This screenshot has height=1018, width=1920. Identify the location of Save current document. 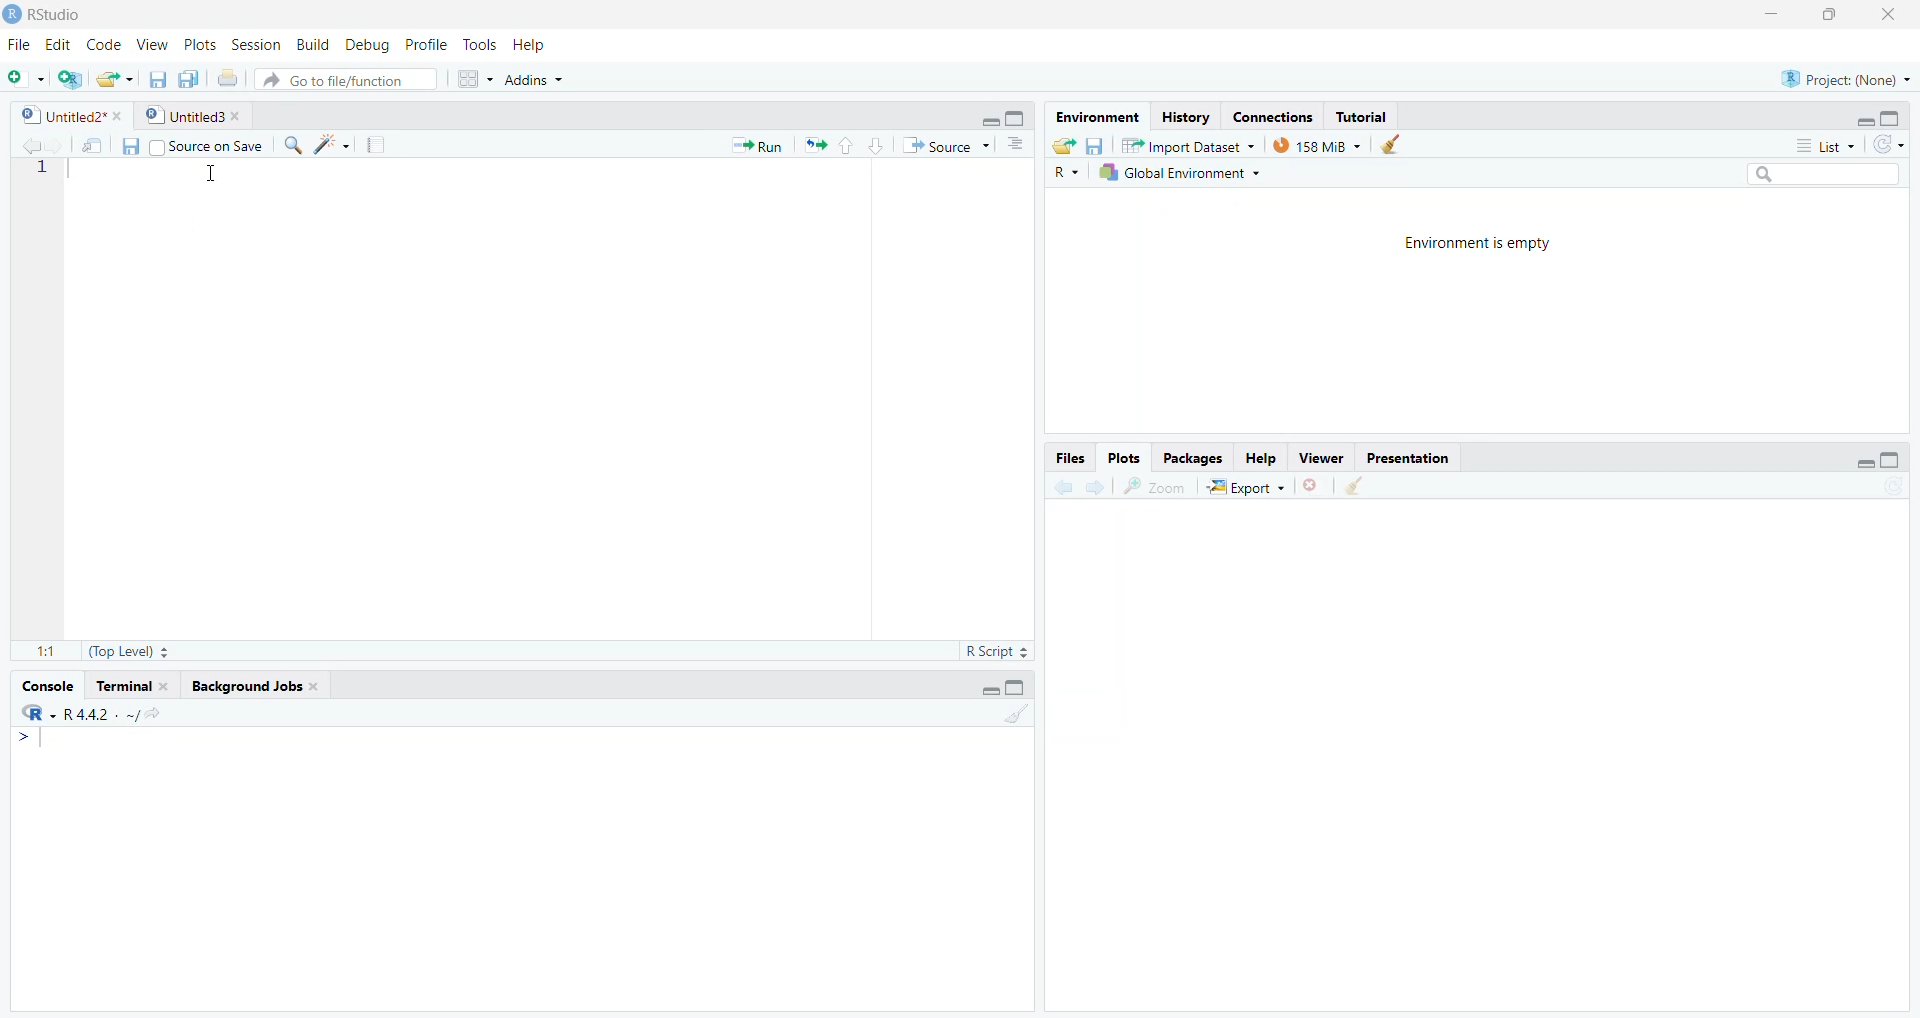
(130, 145).